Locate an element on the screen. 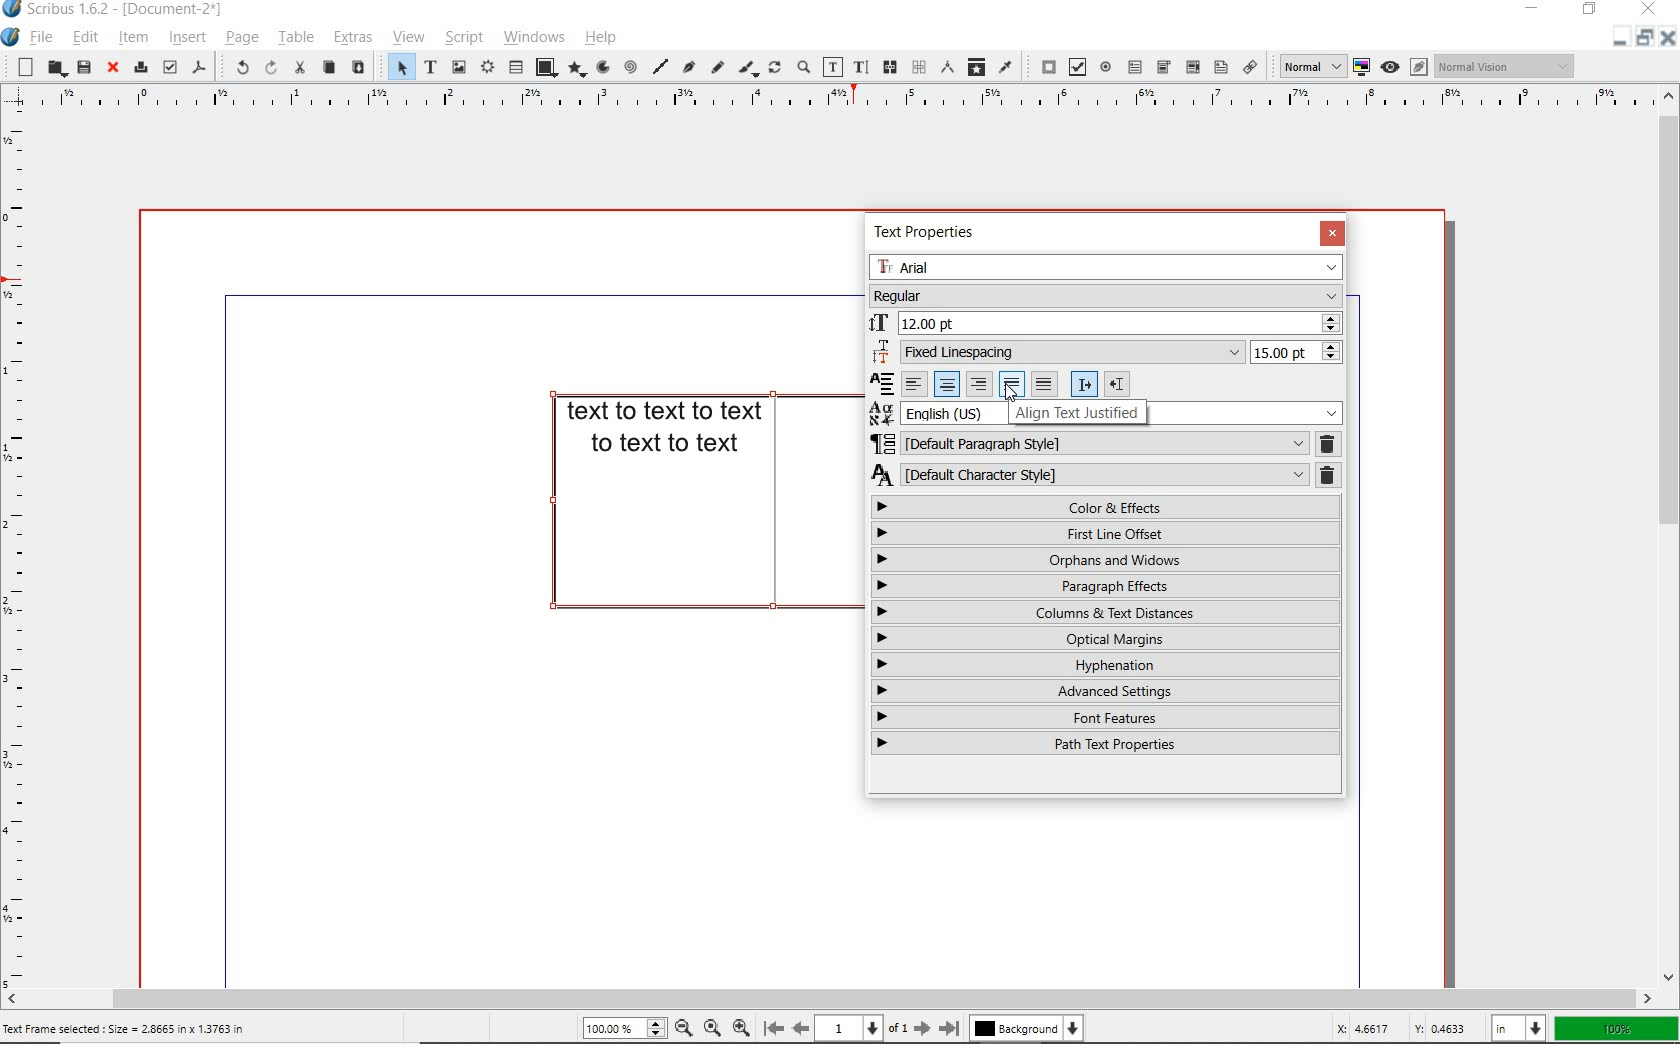 The height and width of the screenshot is (1044, 1680). justify is located at coordinates (1011, 384).